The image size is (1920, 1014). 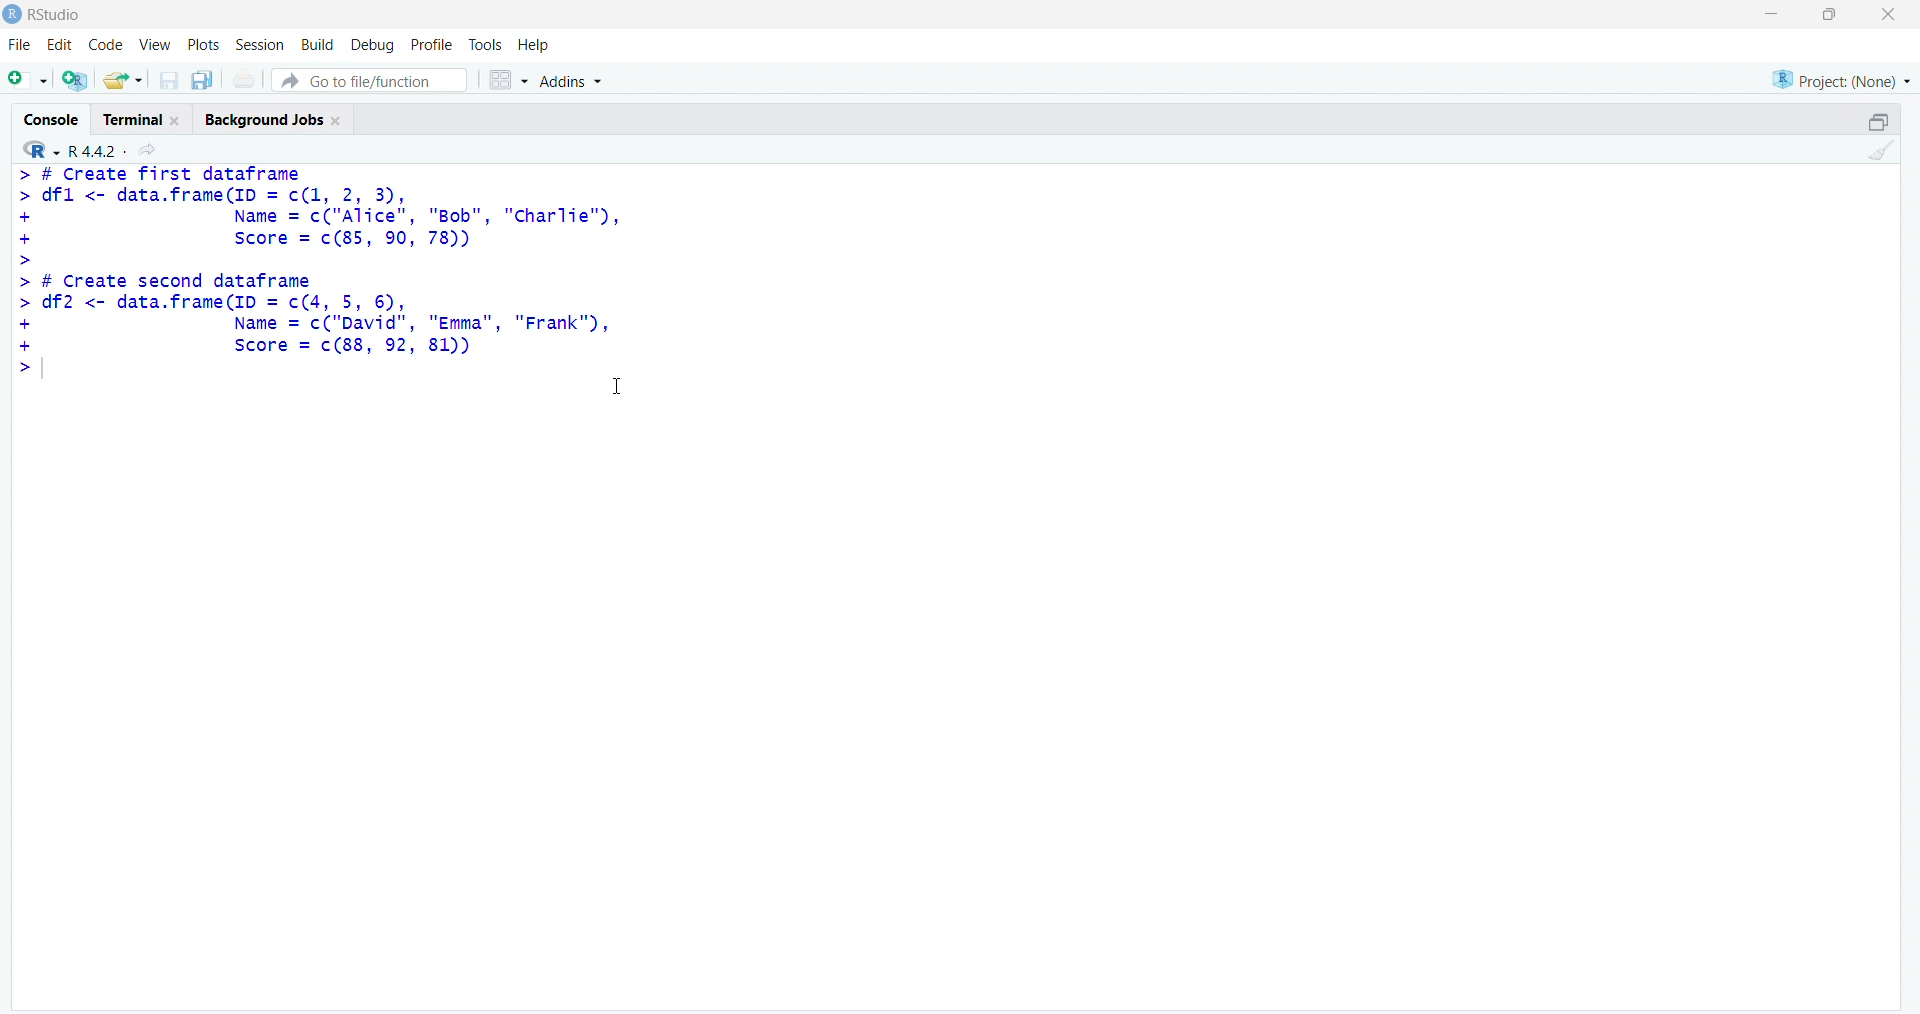 What do you see at coordinates (125, 80) in the screenshot?
I see `open exixting file` at bounding box center [125, 80].